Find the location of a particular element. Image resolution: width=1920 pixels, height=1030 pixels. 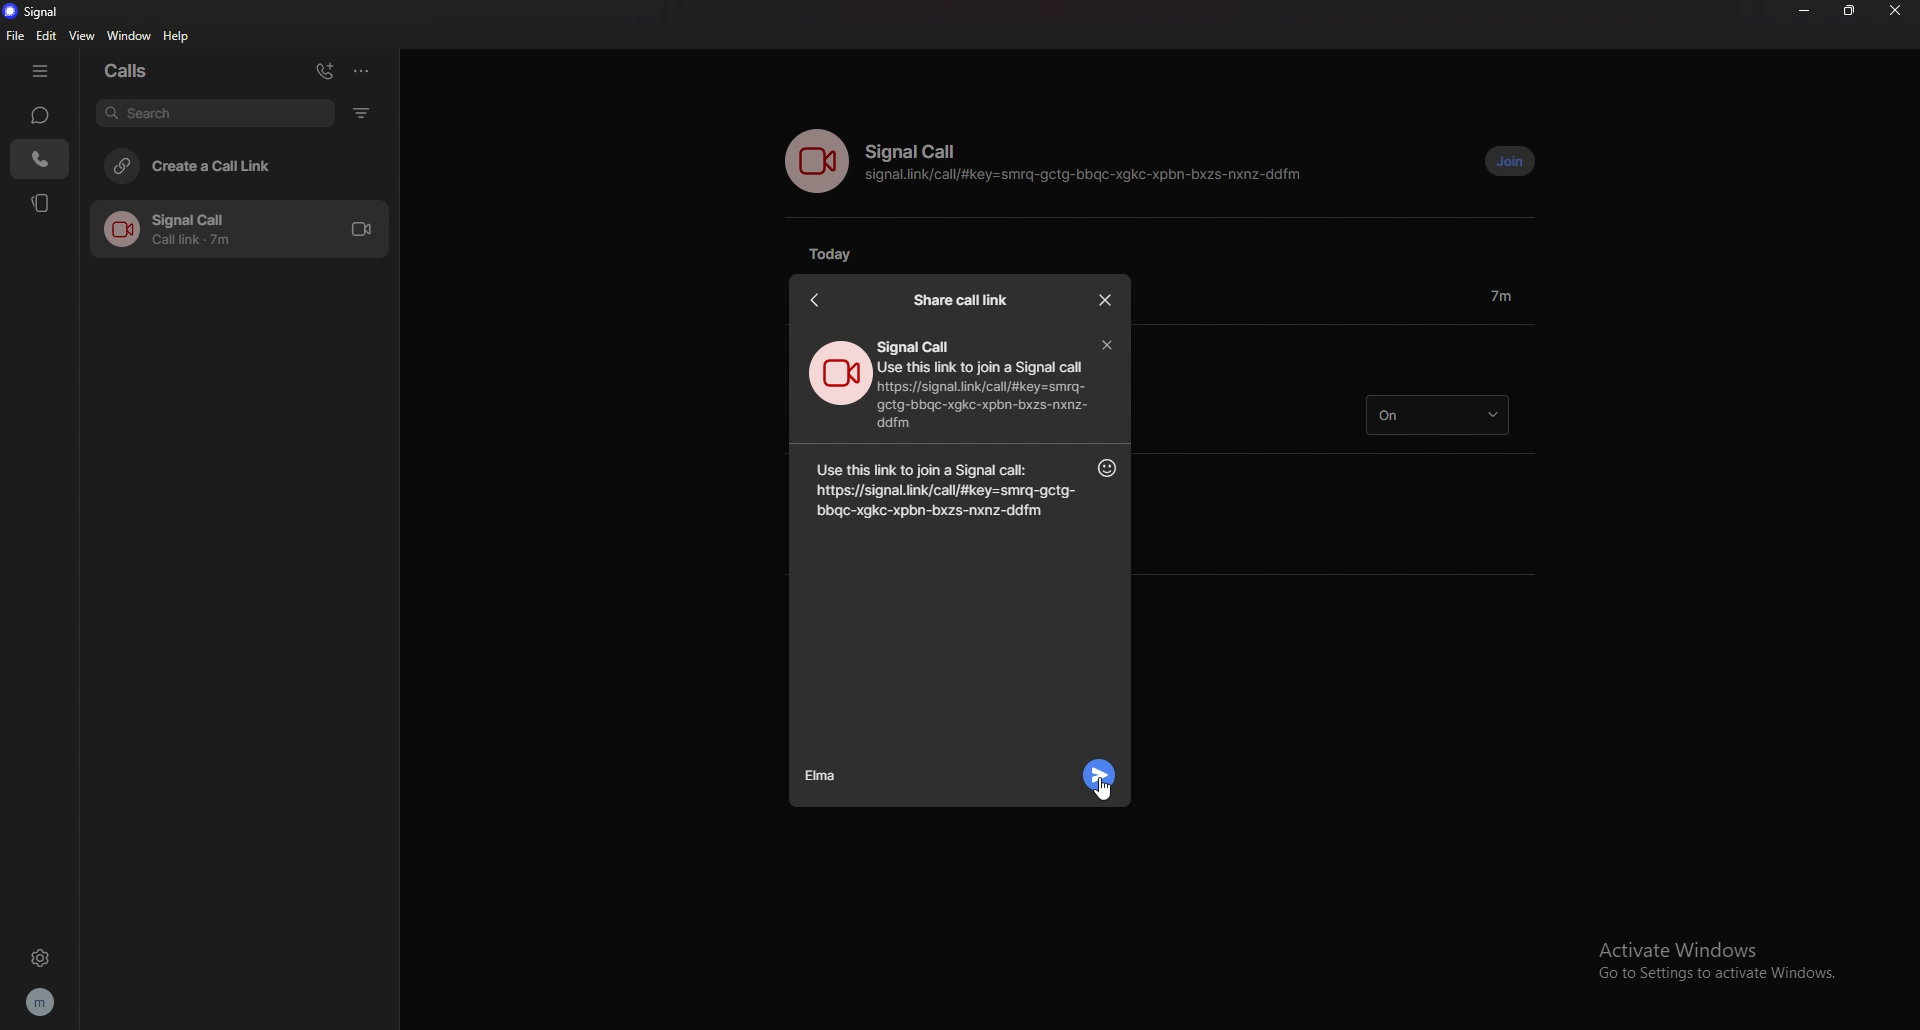

today is located at coordinates (839, 254).